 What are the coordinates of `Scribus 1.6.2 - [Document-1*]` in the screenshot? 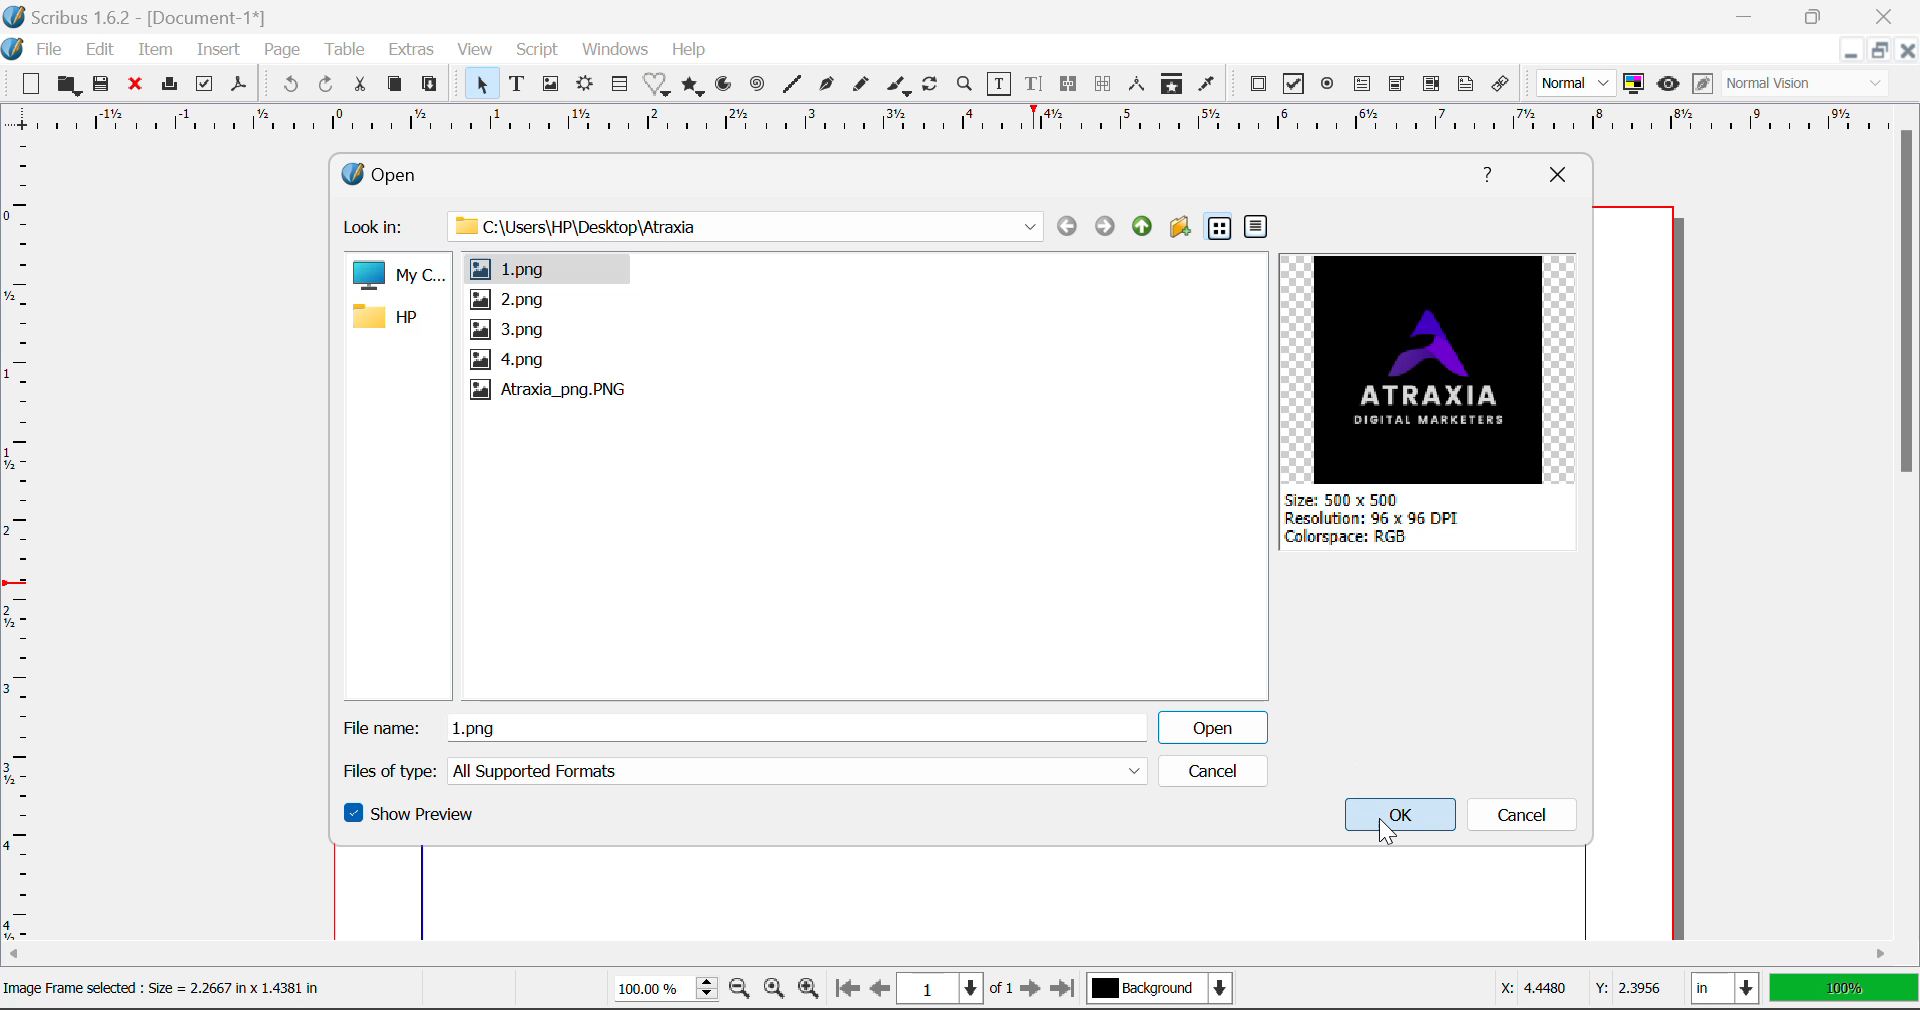 It's located at (144, 18).